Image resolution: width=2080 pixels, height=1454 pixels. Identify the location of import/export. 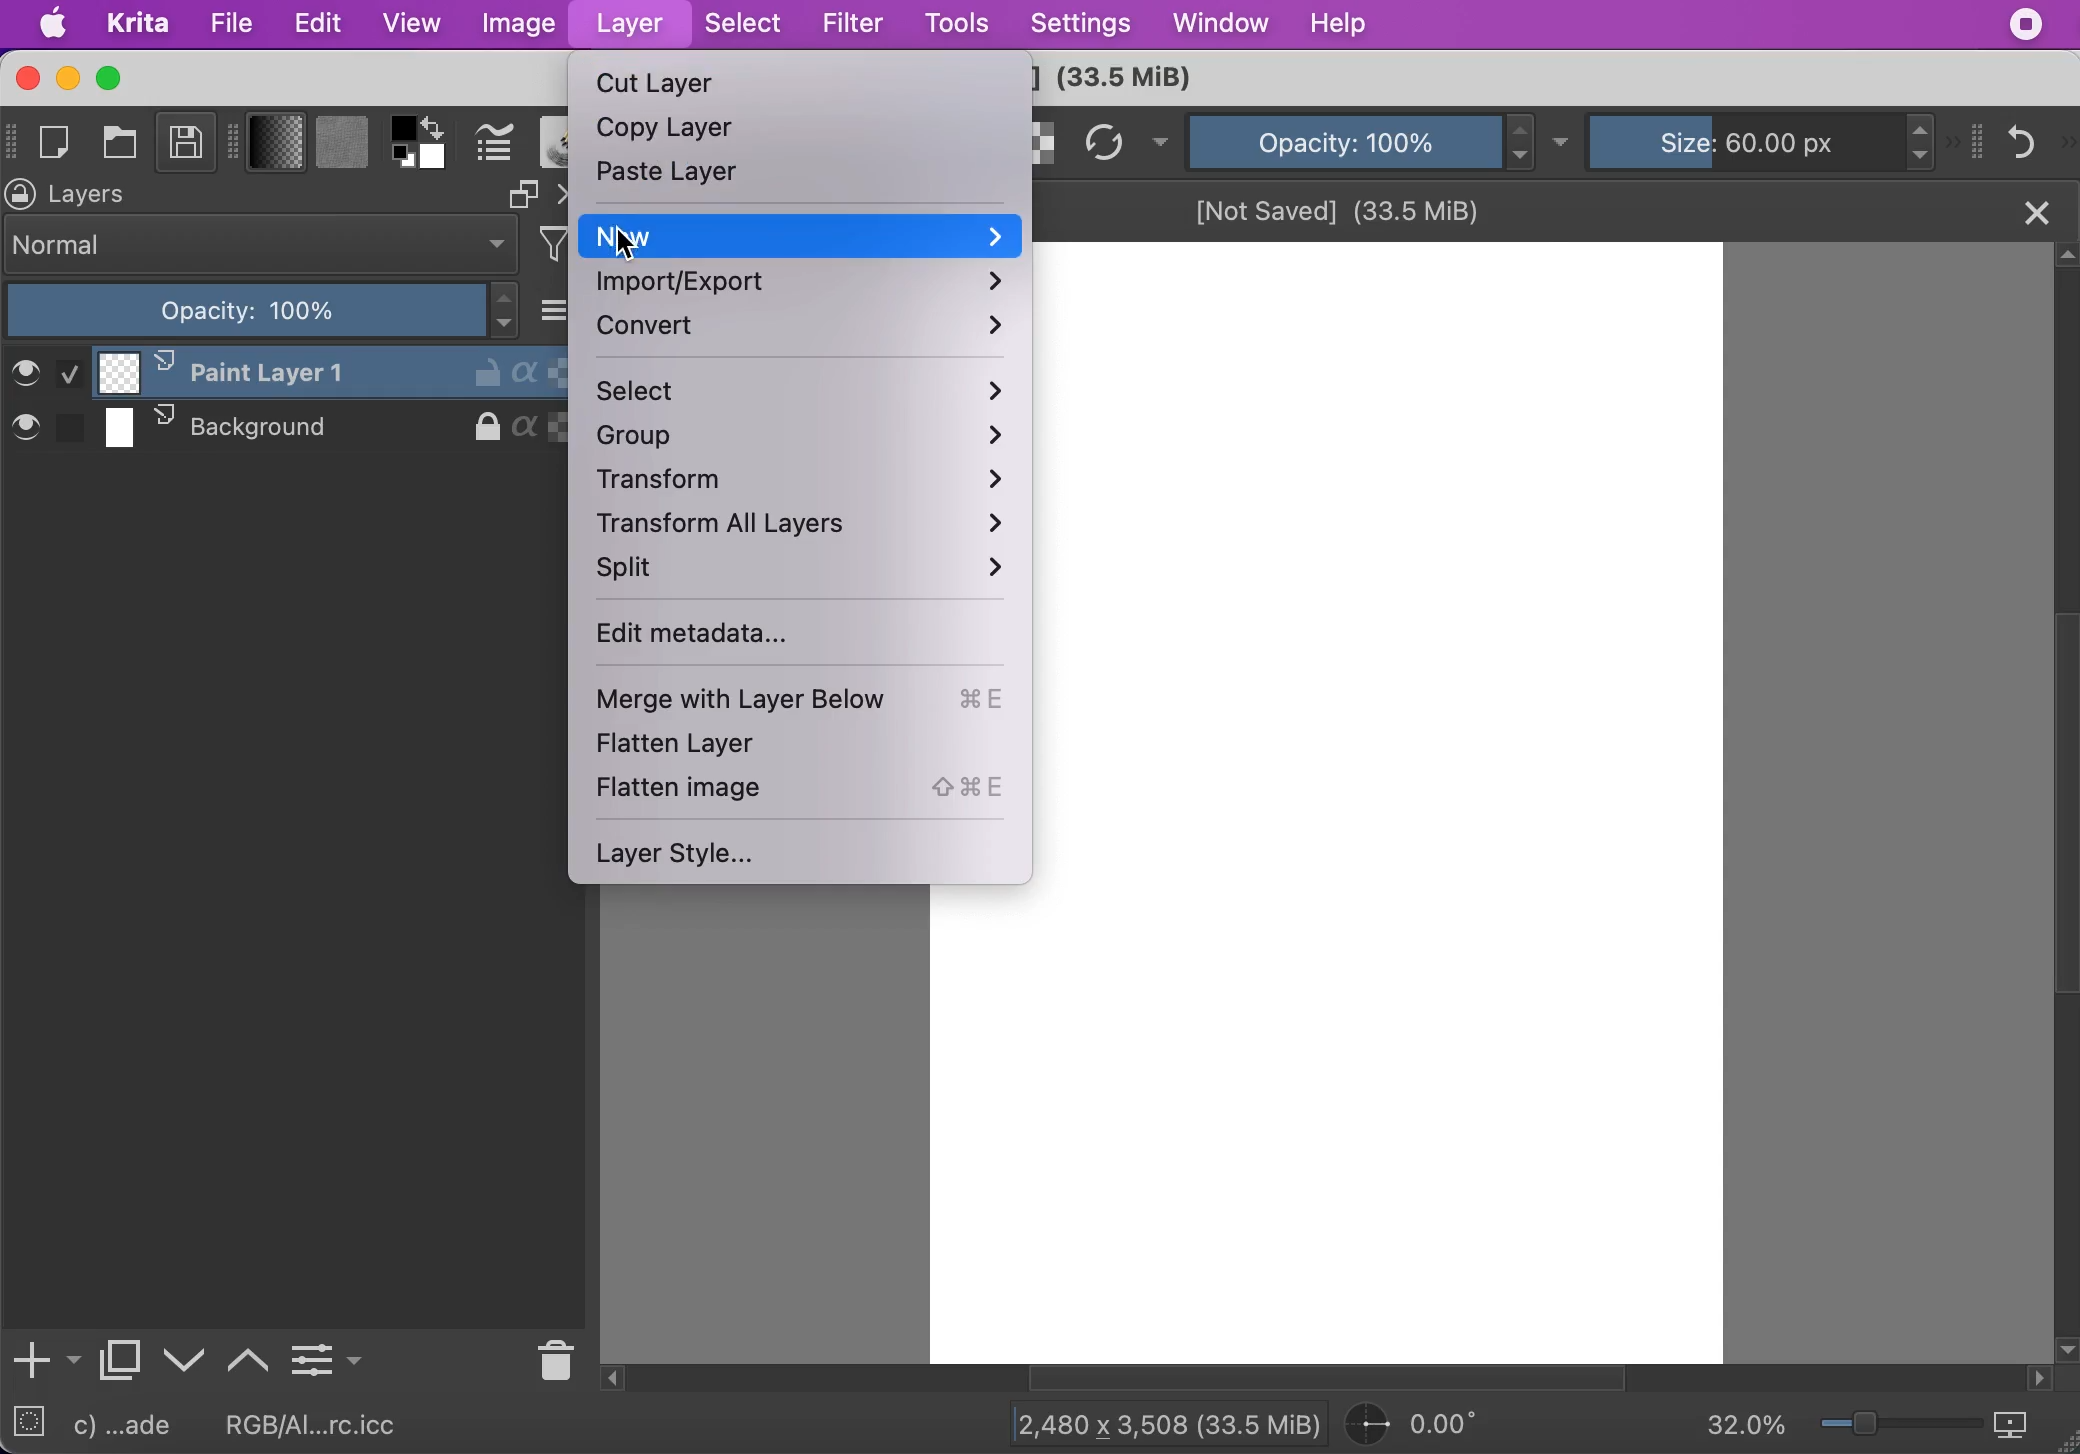
(803, 284).